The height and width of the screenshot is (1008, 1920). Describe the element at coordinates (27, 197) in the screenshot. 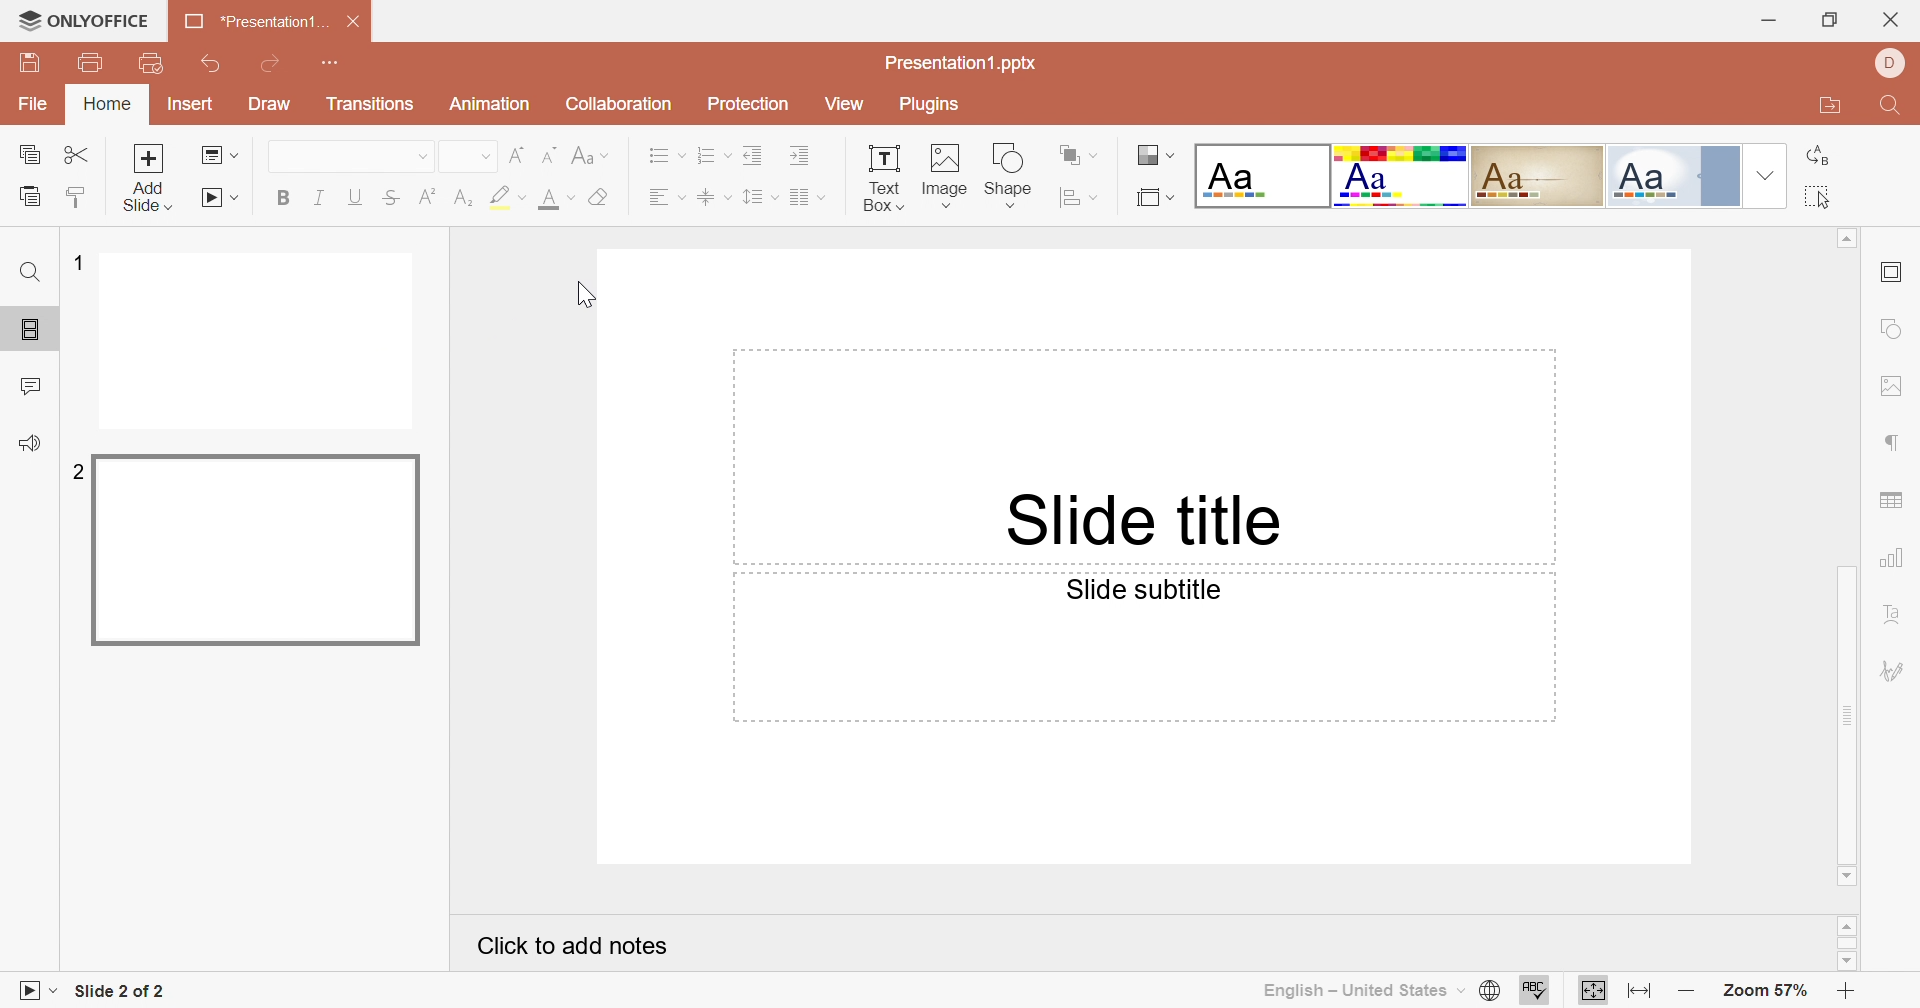

I see `Paste` at that location.